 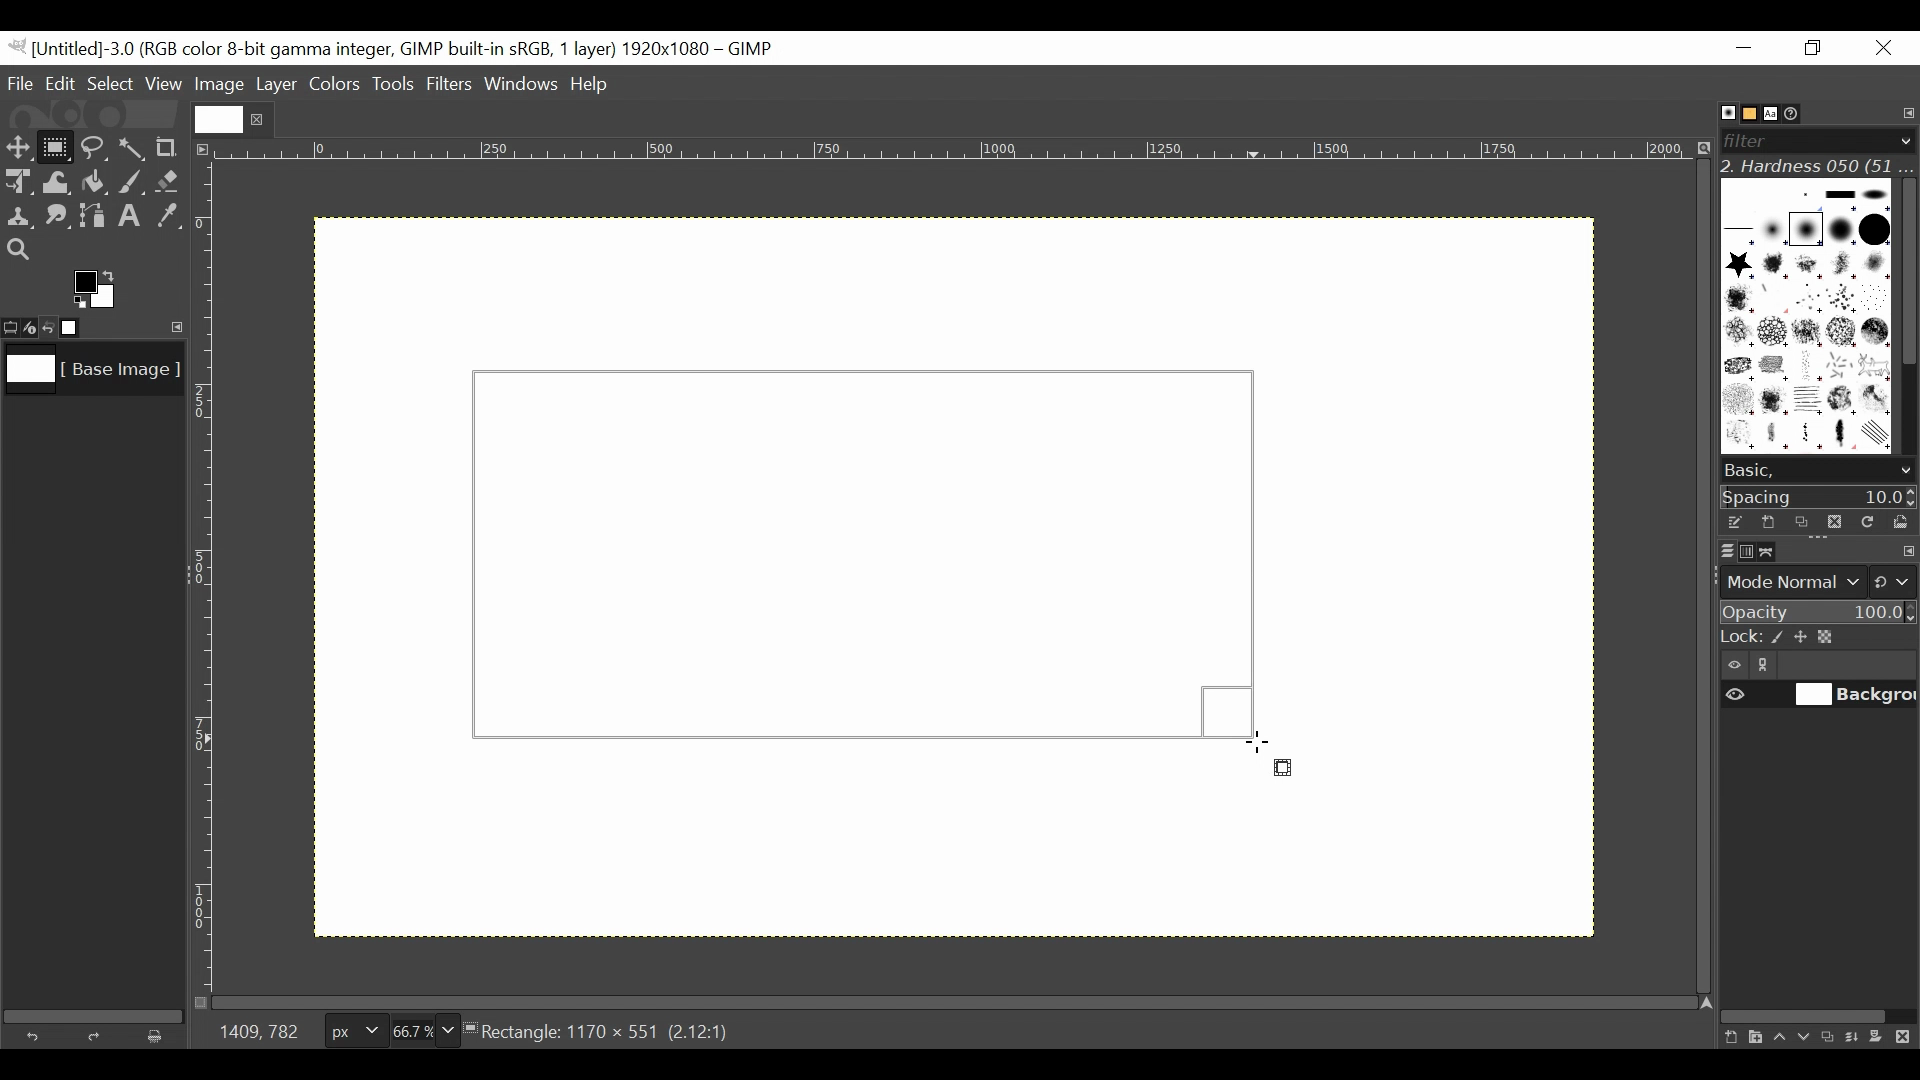 What do you see at coordinates (1817, 49) in the screenshot?
I see `Restore` at bounding box center [1817, 49].